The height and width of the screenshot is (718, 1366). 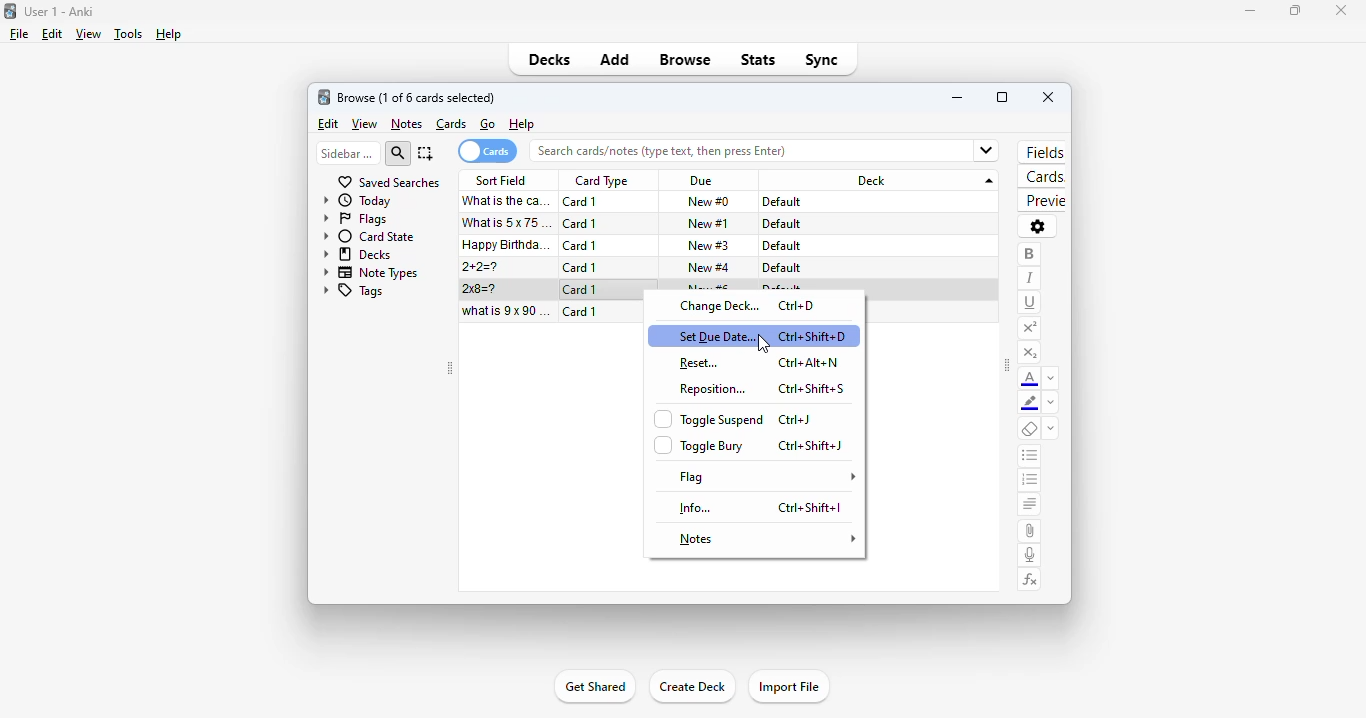 What do you see at coordinates (882, 180) in the screenshot?
I see `deck` at bounding box center [882, 180].